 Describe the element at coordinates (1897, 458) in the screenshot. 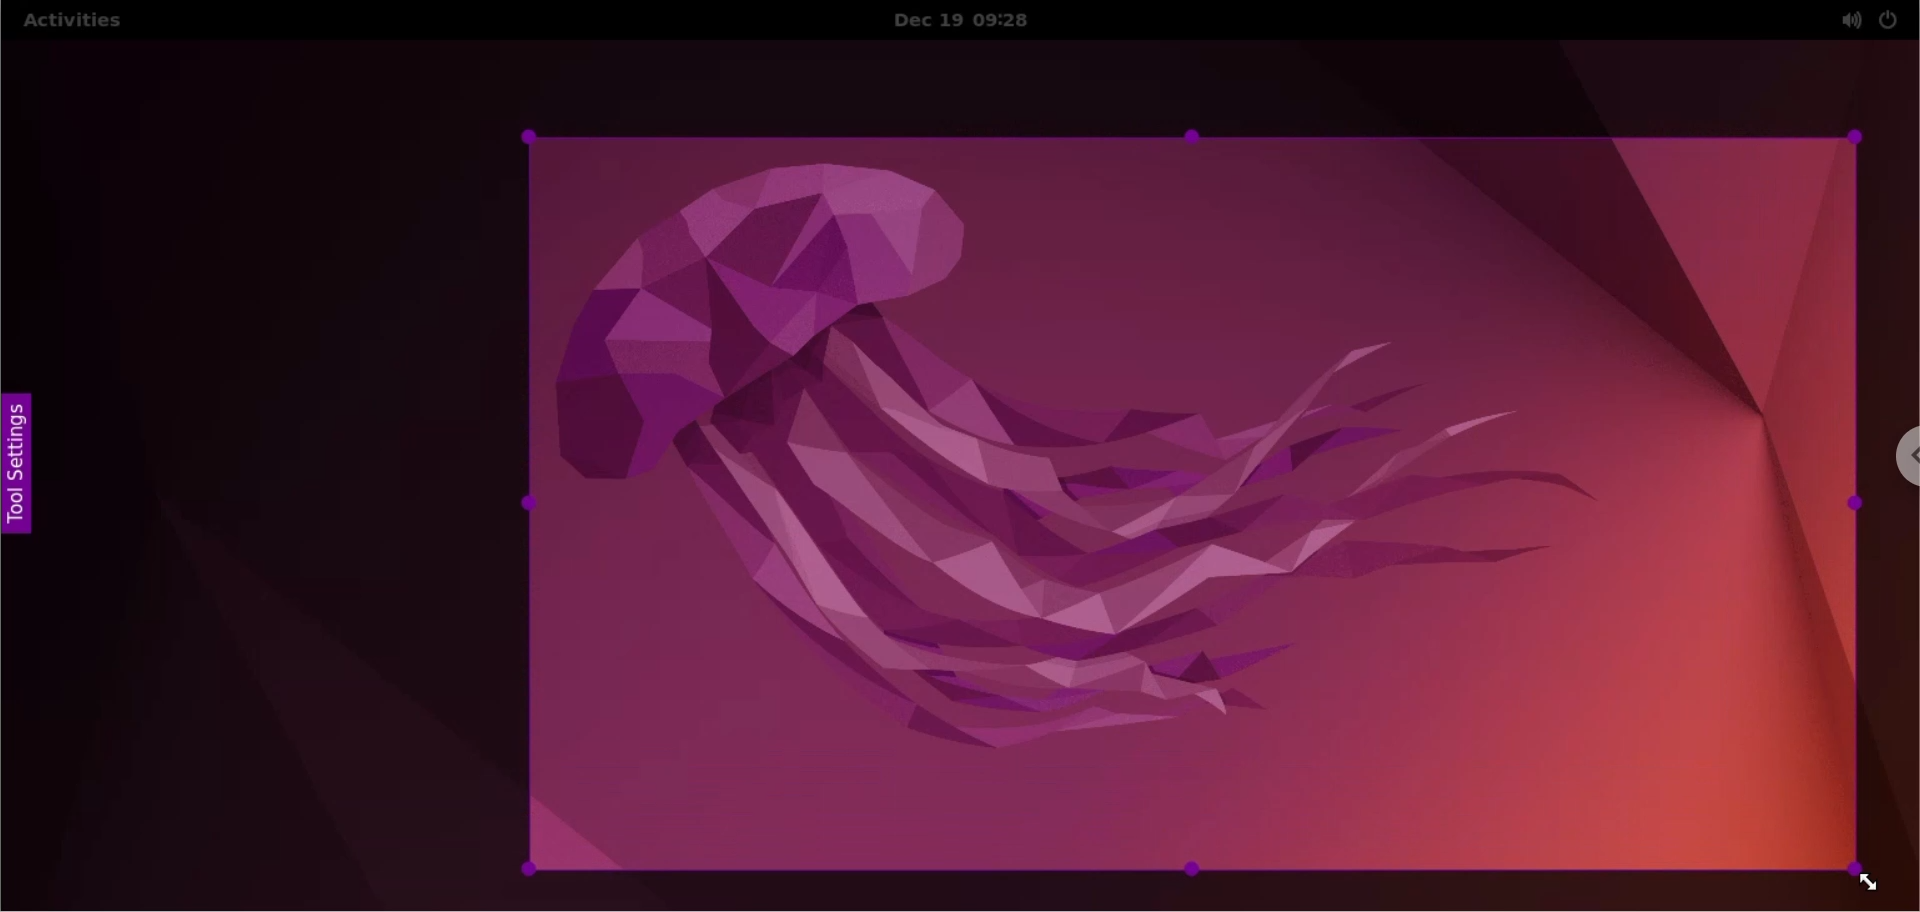

I see `chrome options` at that location.